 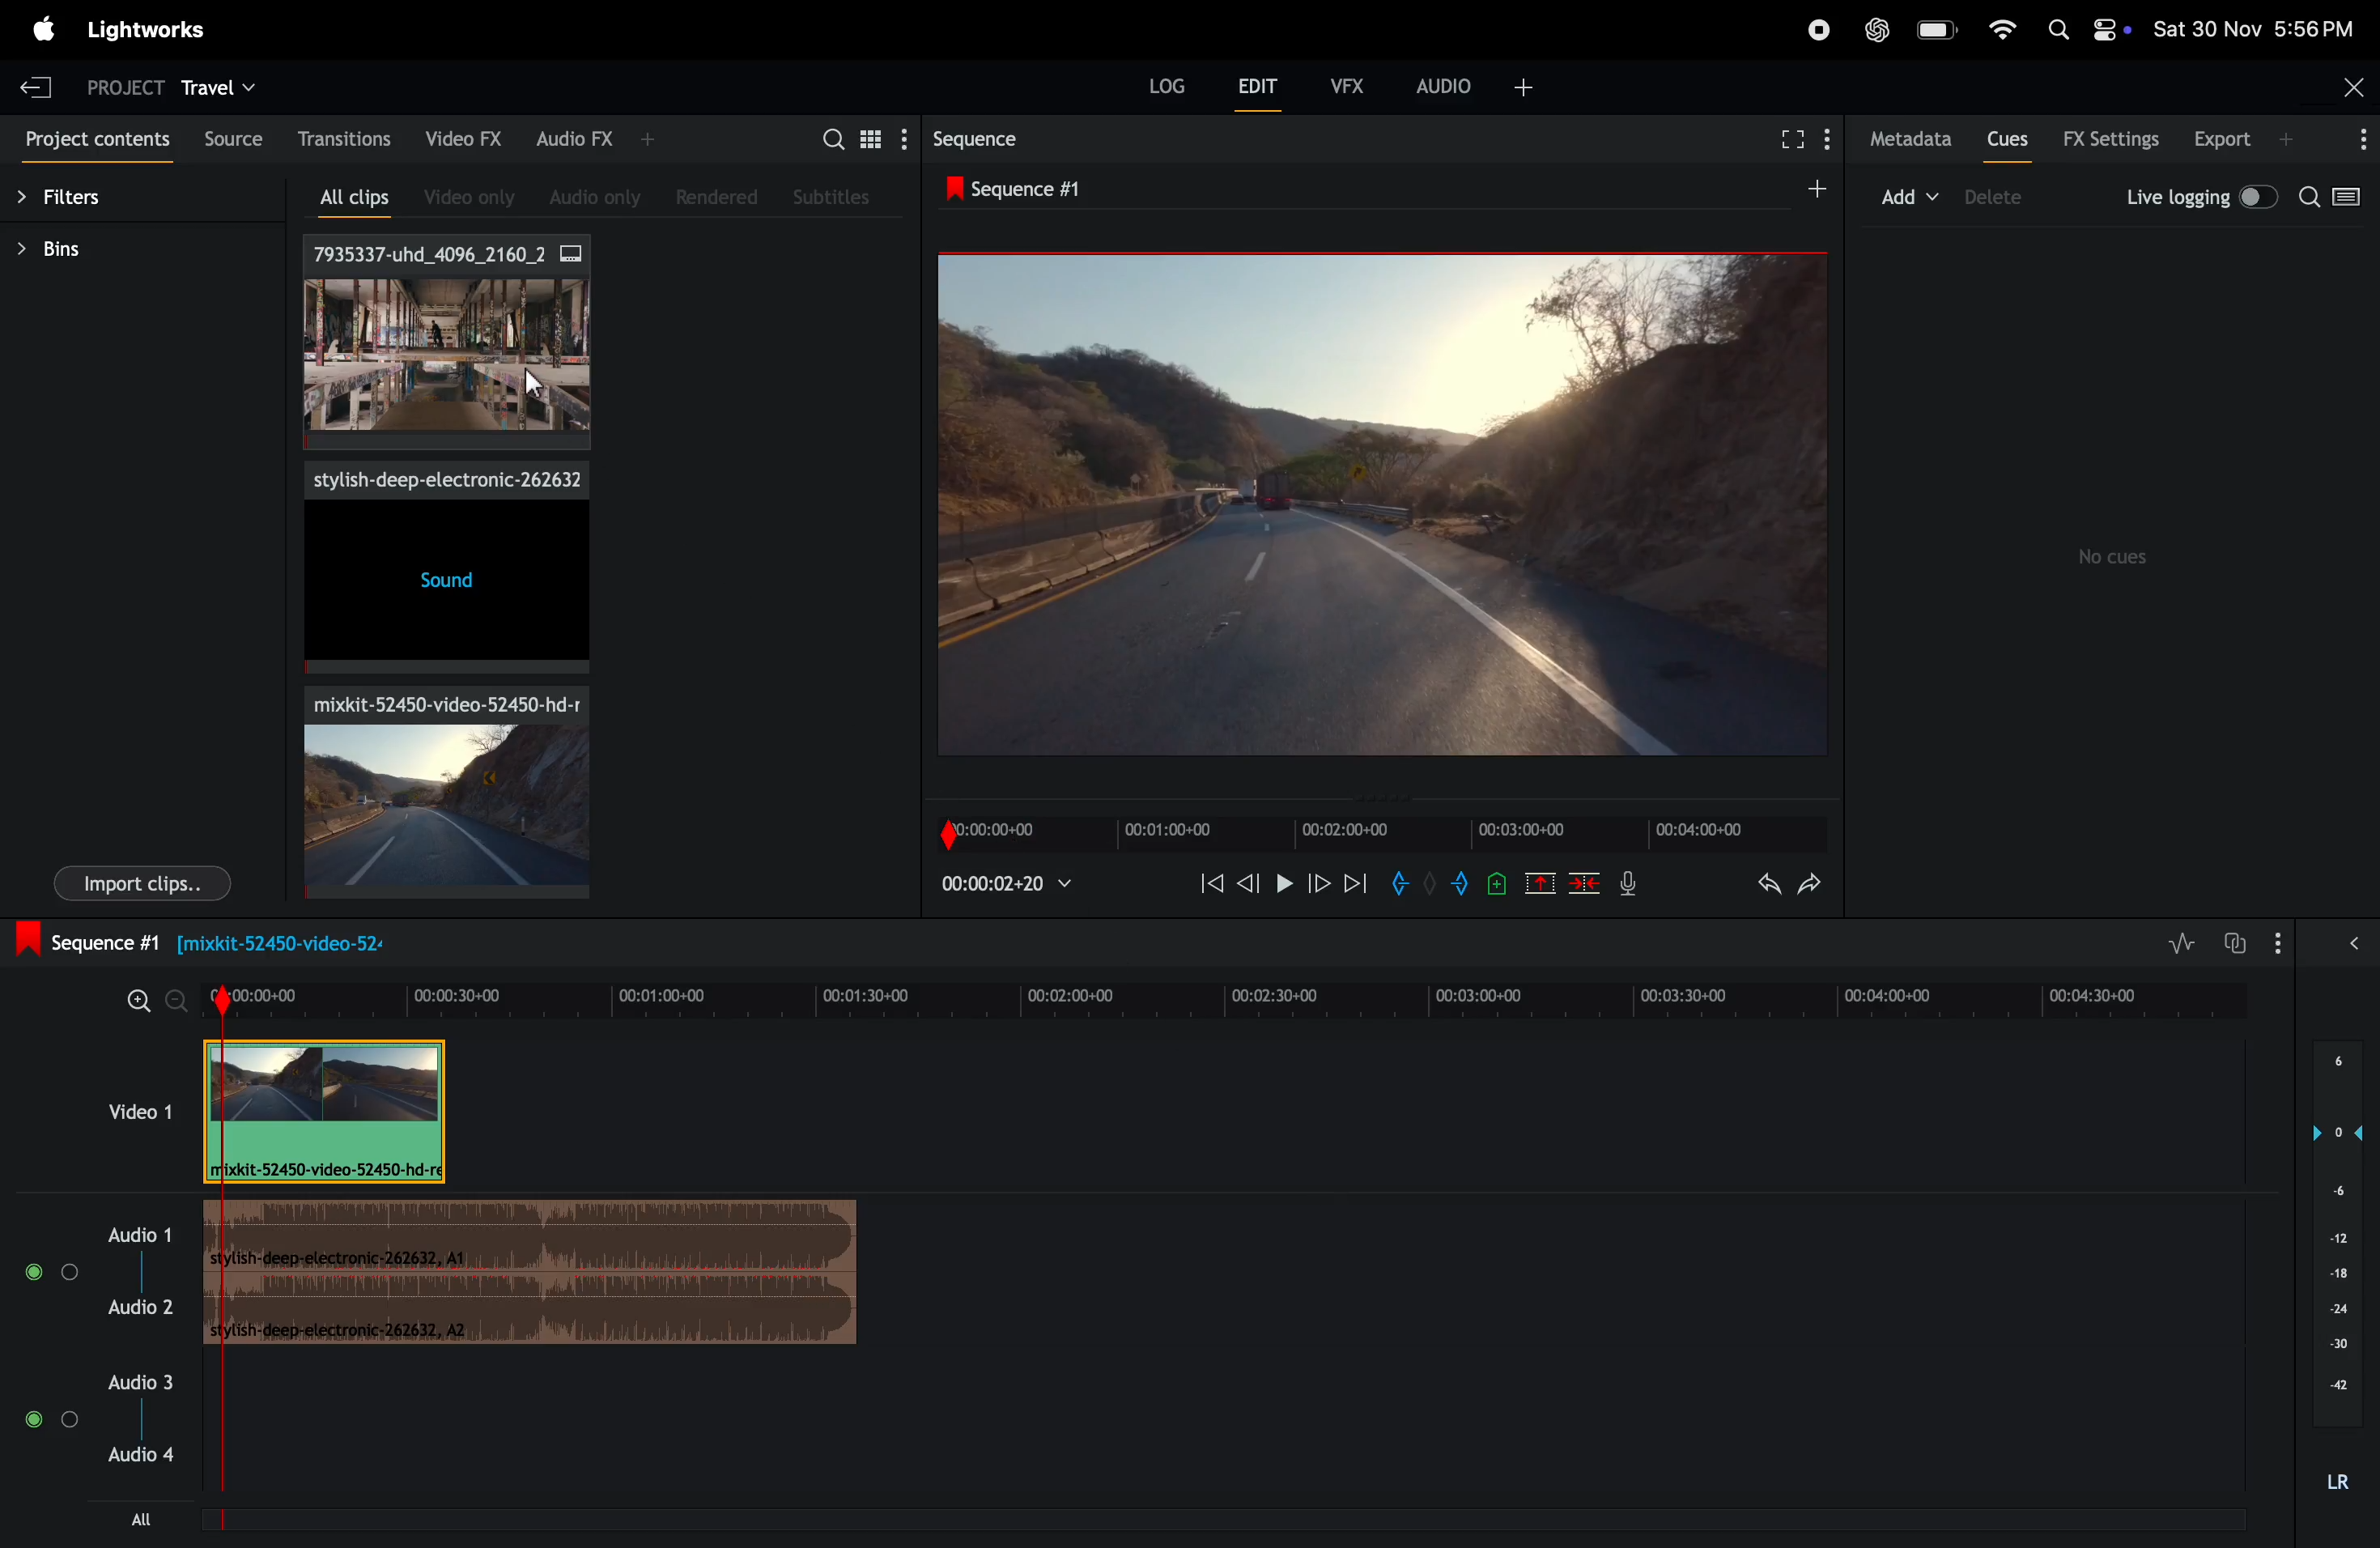 What do you see at coordinates (2357, 138) in the screenshot?
I see `options` at bounding box center [2357, 138].